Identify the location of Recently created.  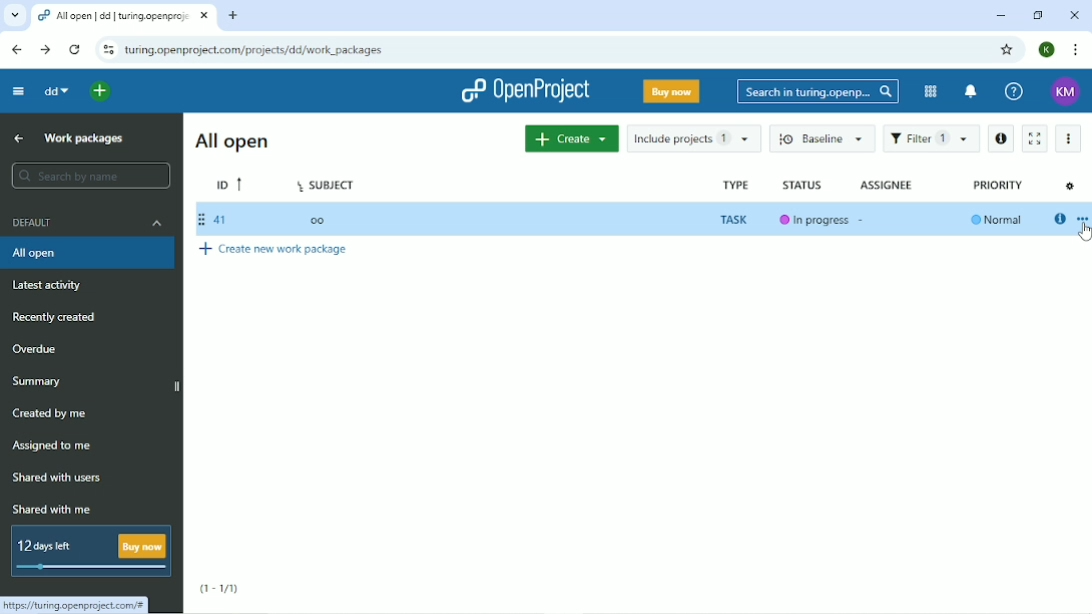
(57, 316).